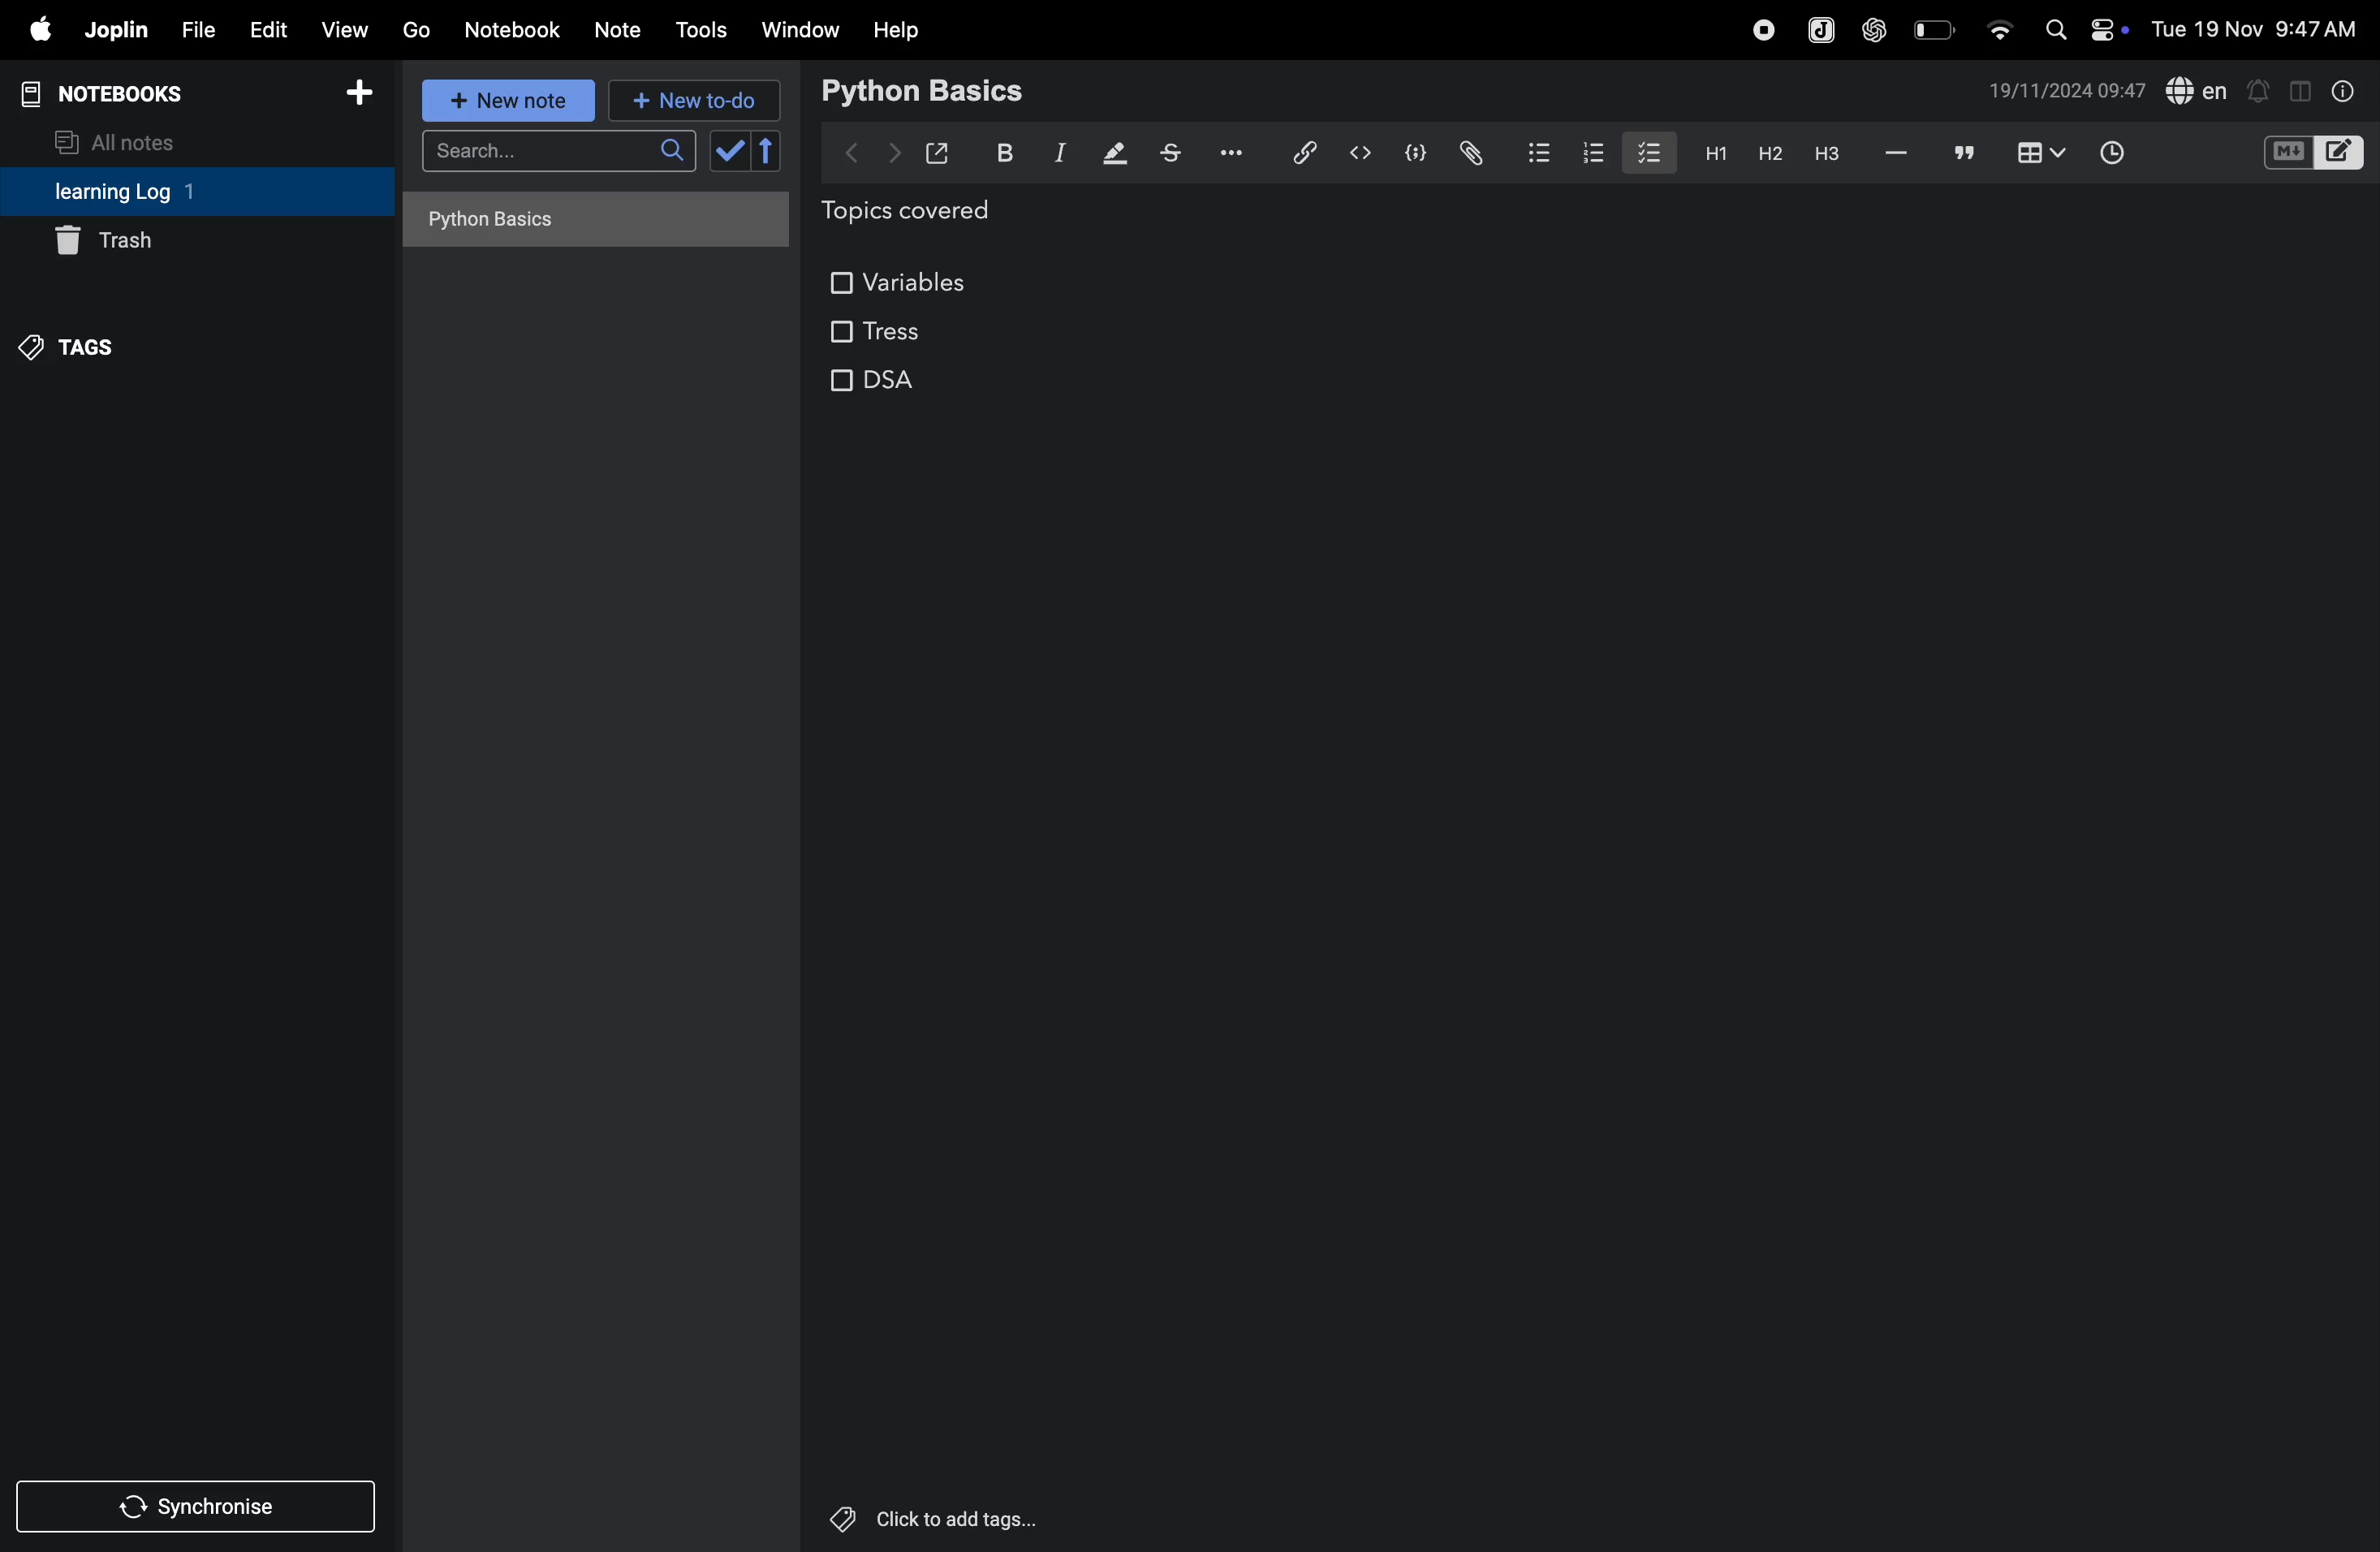  What do you see at coordinates (1057, 154) in the screenshot?
I see `itallic` at bounding box center [1057, 154].